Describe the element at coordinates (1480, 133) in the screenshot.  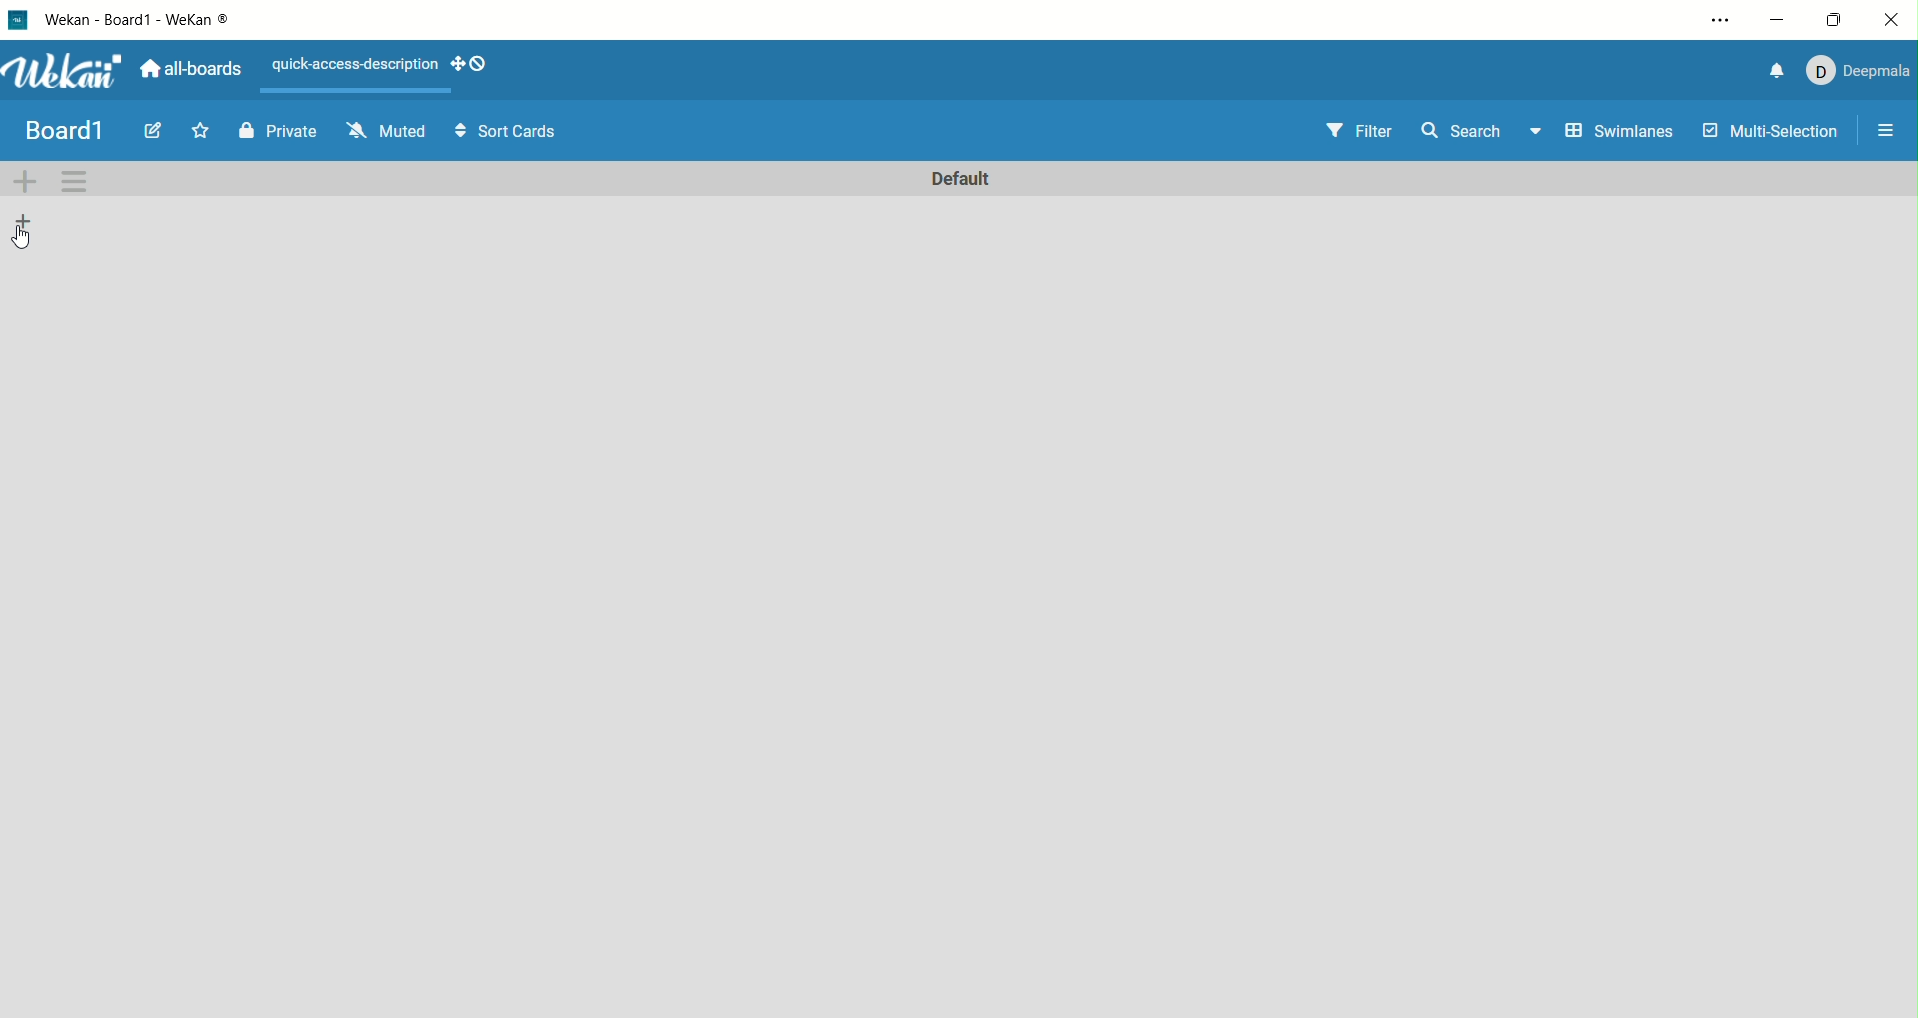
I see `search` at that location.